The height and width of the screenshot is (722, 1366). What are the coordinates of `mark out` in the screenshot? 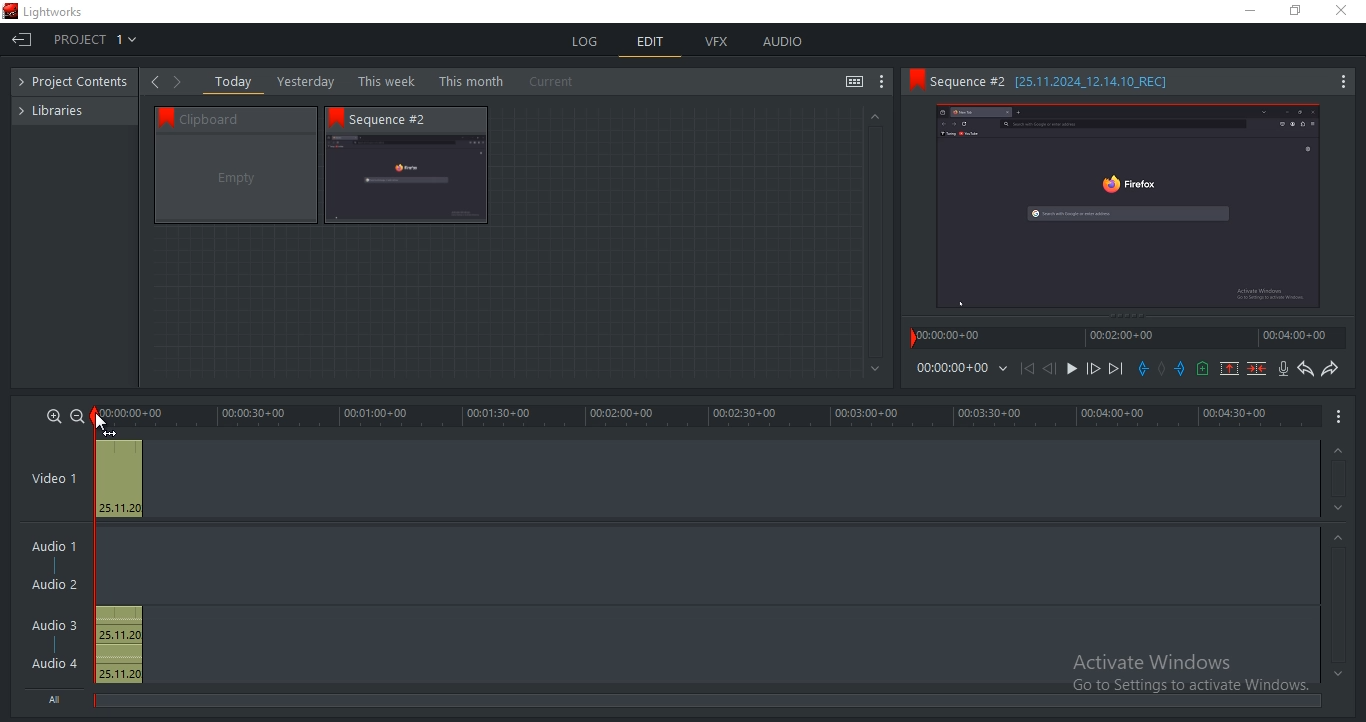 It's located at (1182, 368).